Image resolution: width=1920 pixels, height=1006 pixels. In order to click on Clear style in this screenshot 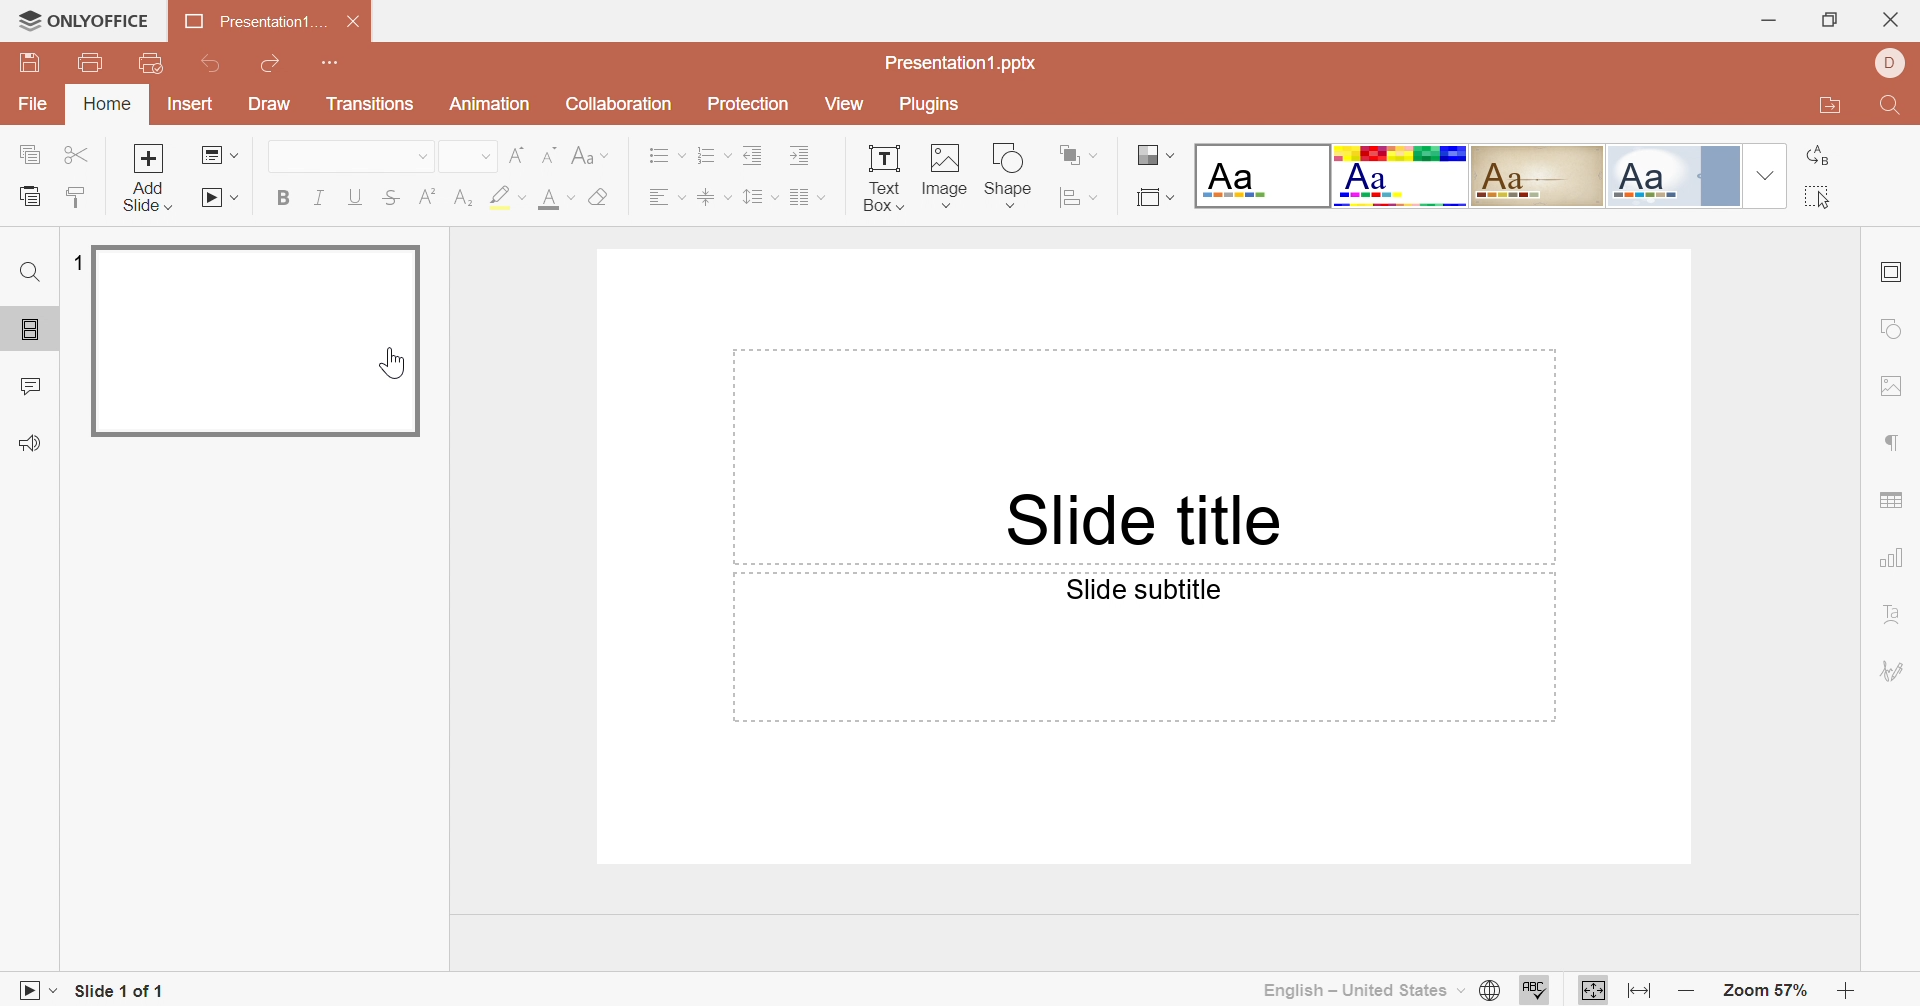, I will do `click(599, 196)`.